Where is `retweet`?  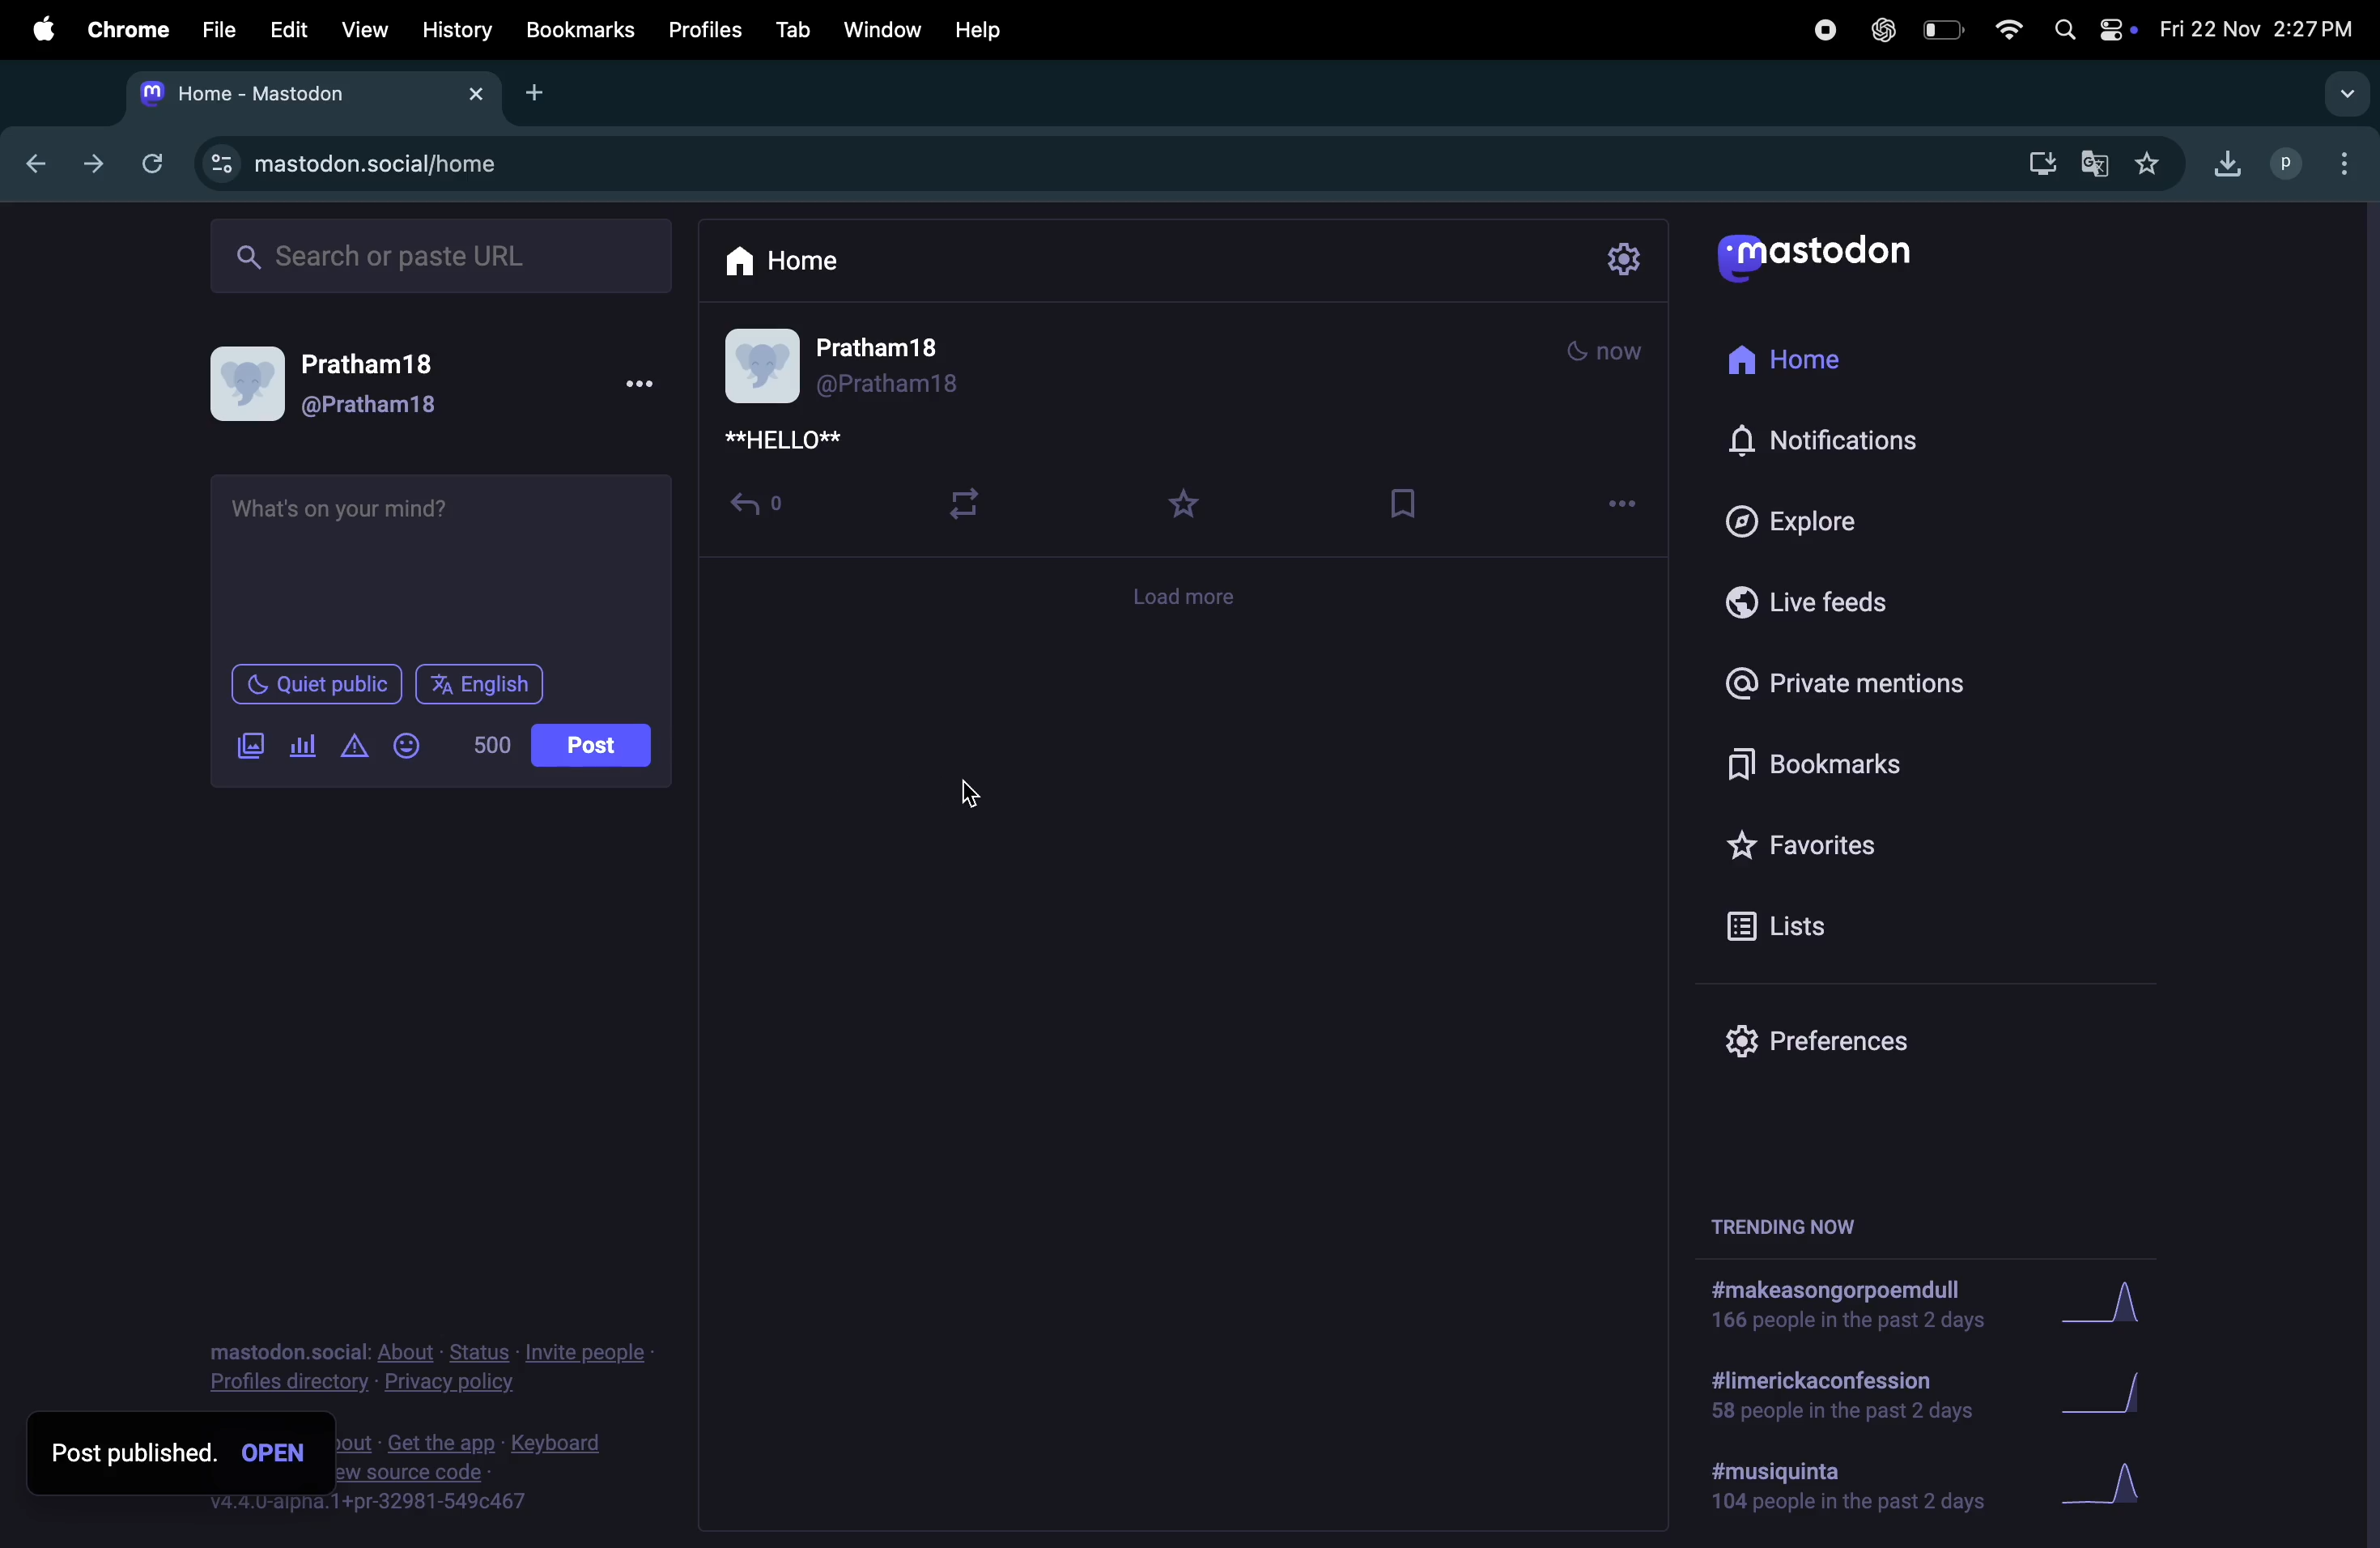
retweet is located at coordinates (979, 508).